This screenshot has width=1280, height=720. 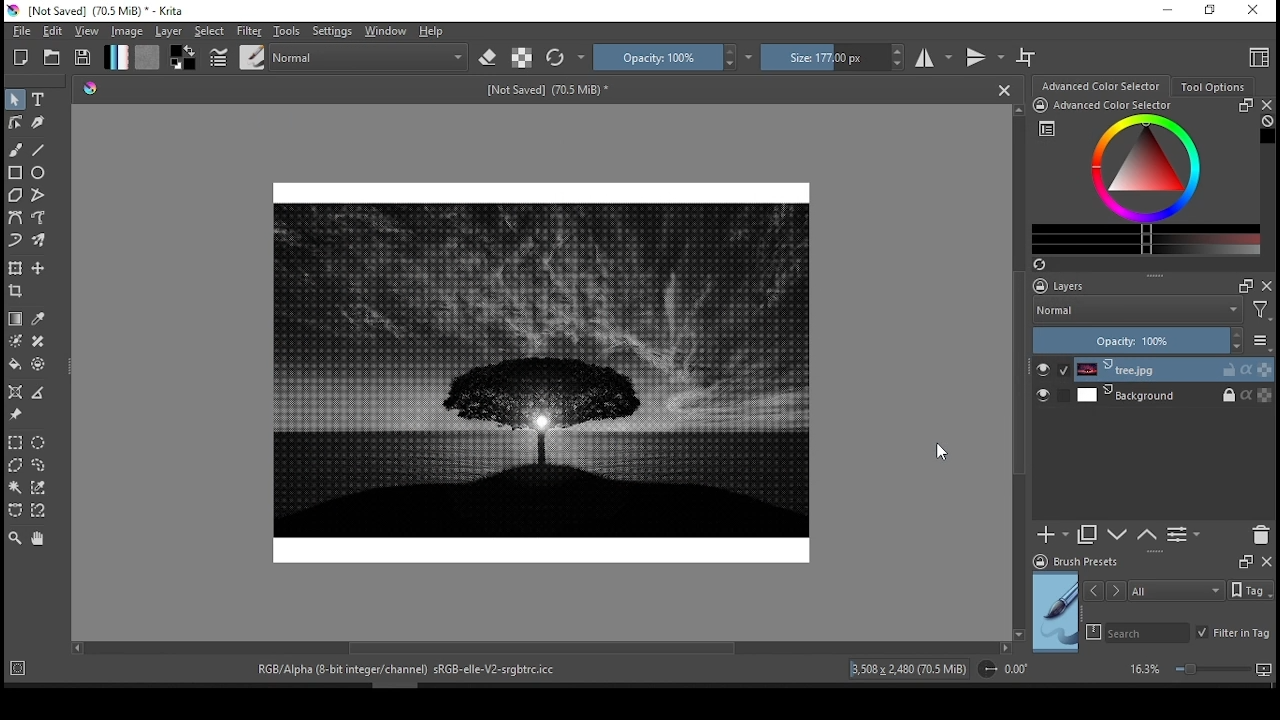 I want to click on zoom, so click(x=1200, y=671).